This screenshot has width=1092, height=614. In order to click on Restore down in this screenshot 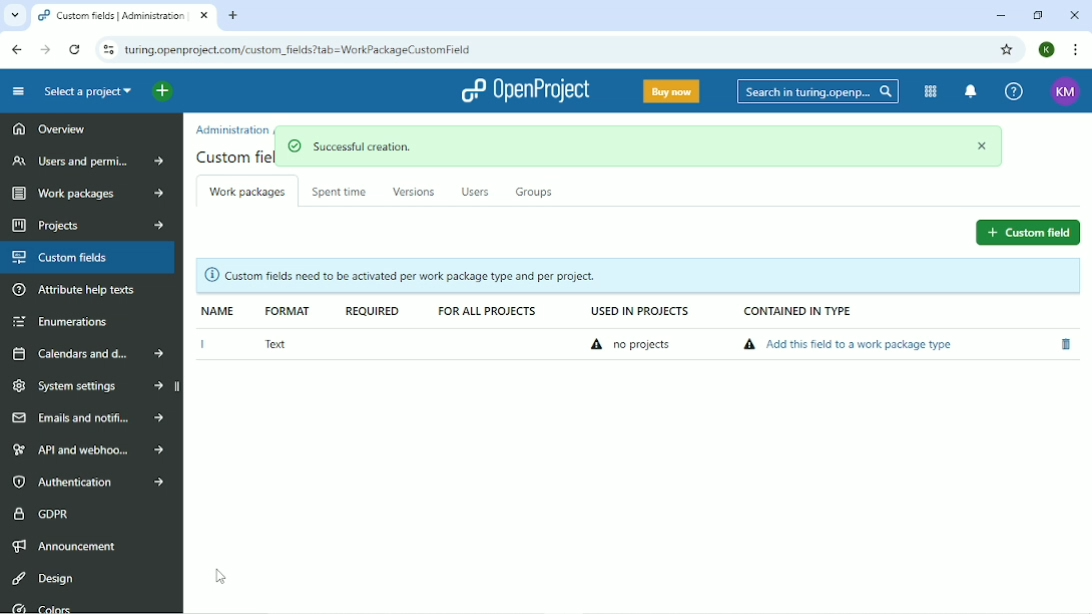, I will do `click(1038, 15)`.